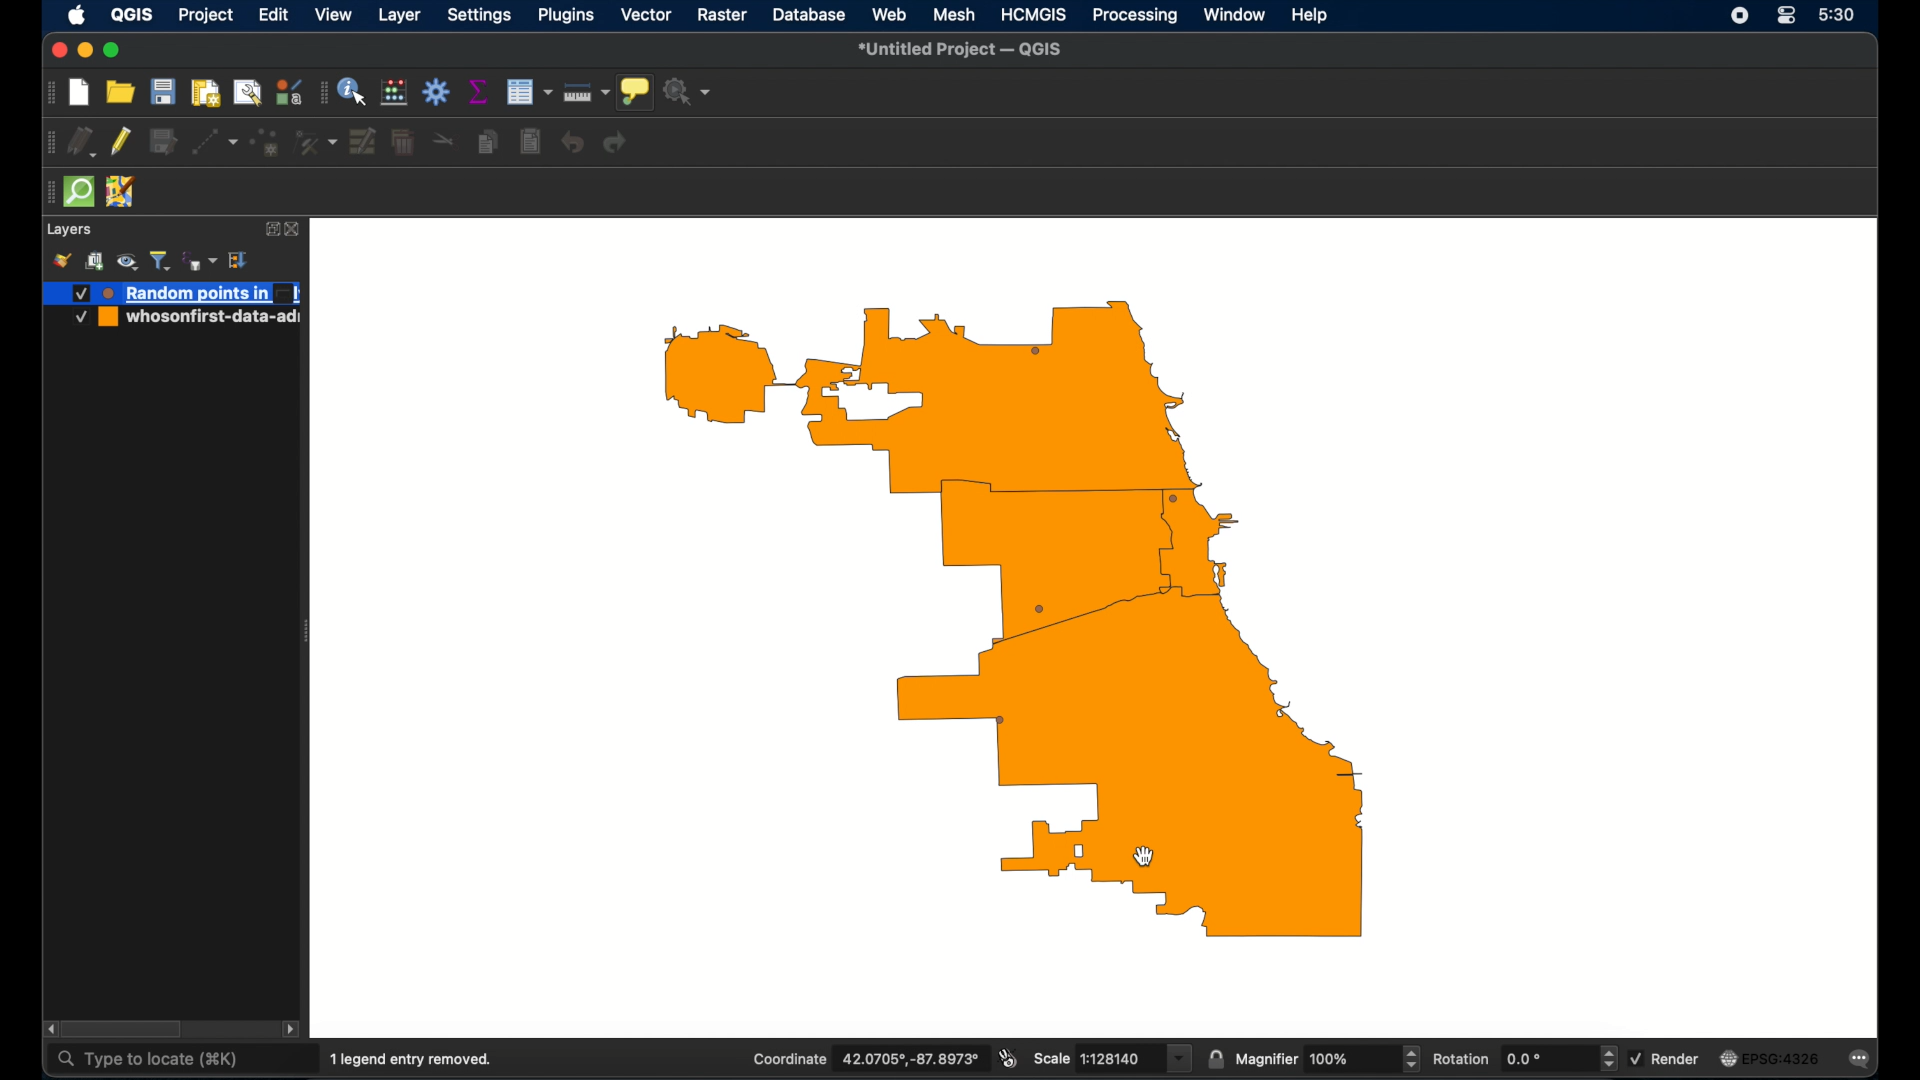 Image resolution: width=1920 pixels, height=1080 pixels. What do you see at coordinates (81, 142) in the screenshot?
I see `current edits` at bounding box center [81, 142].